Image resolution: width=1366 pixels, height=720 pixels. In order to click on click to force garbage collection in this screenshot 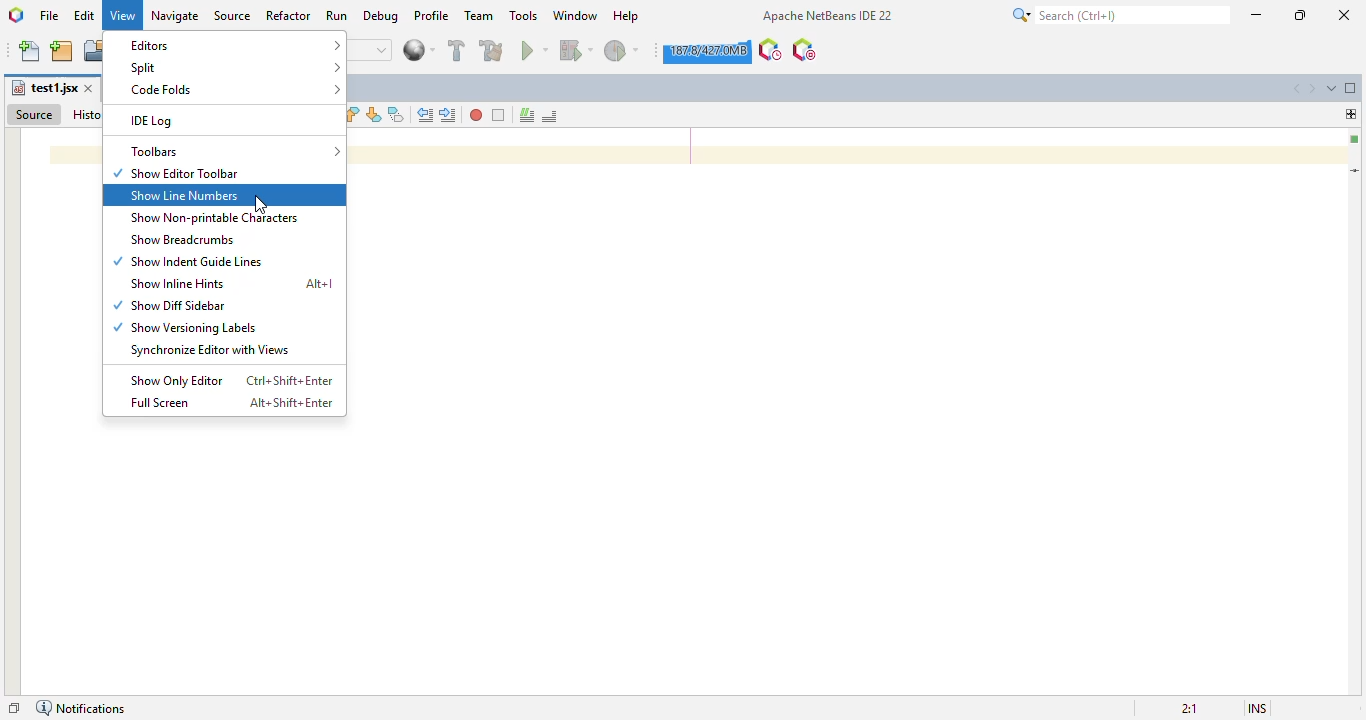, I will do `click(707, 51)`.